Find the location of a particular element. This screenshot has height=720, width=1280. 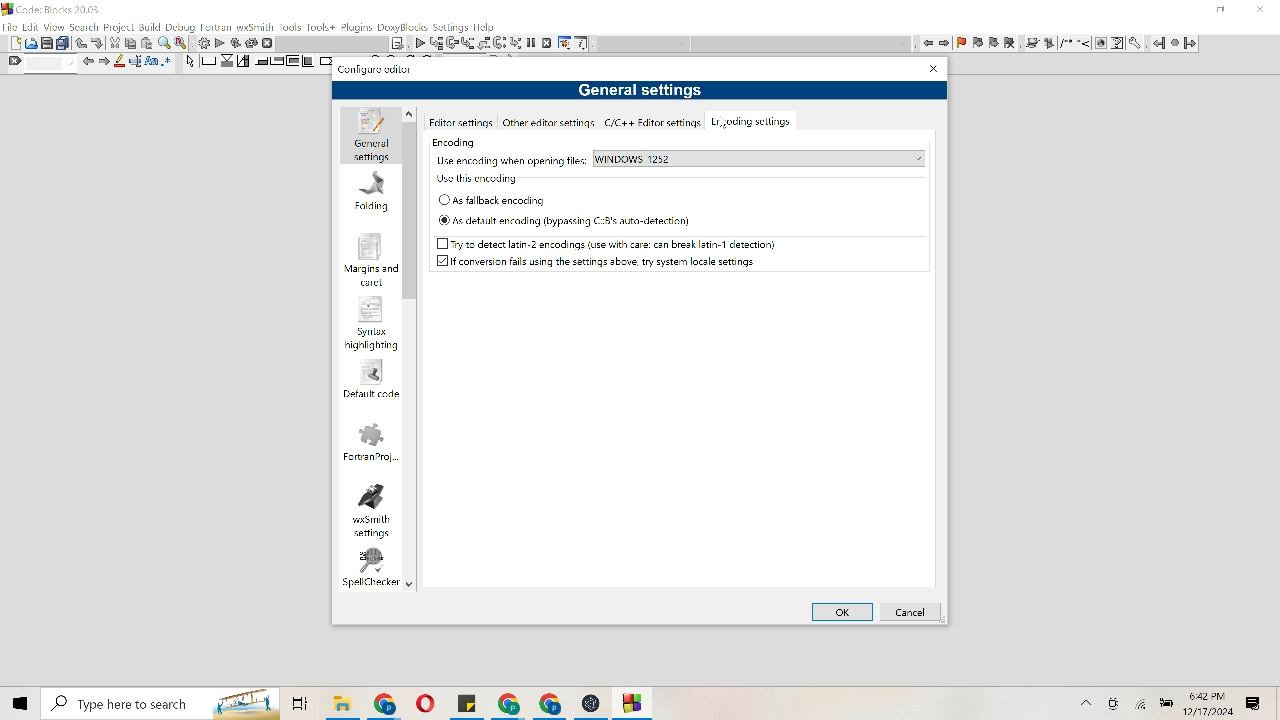

Settings is located at coordinates (202, 43).